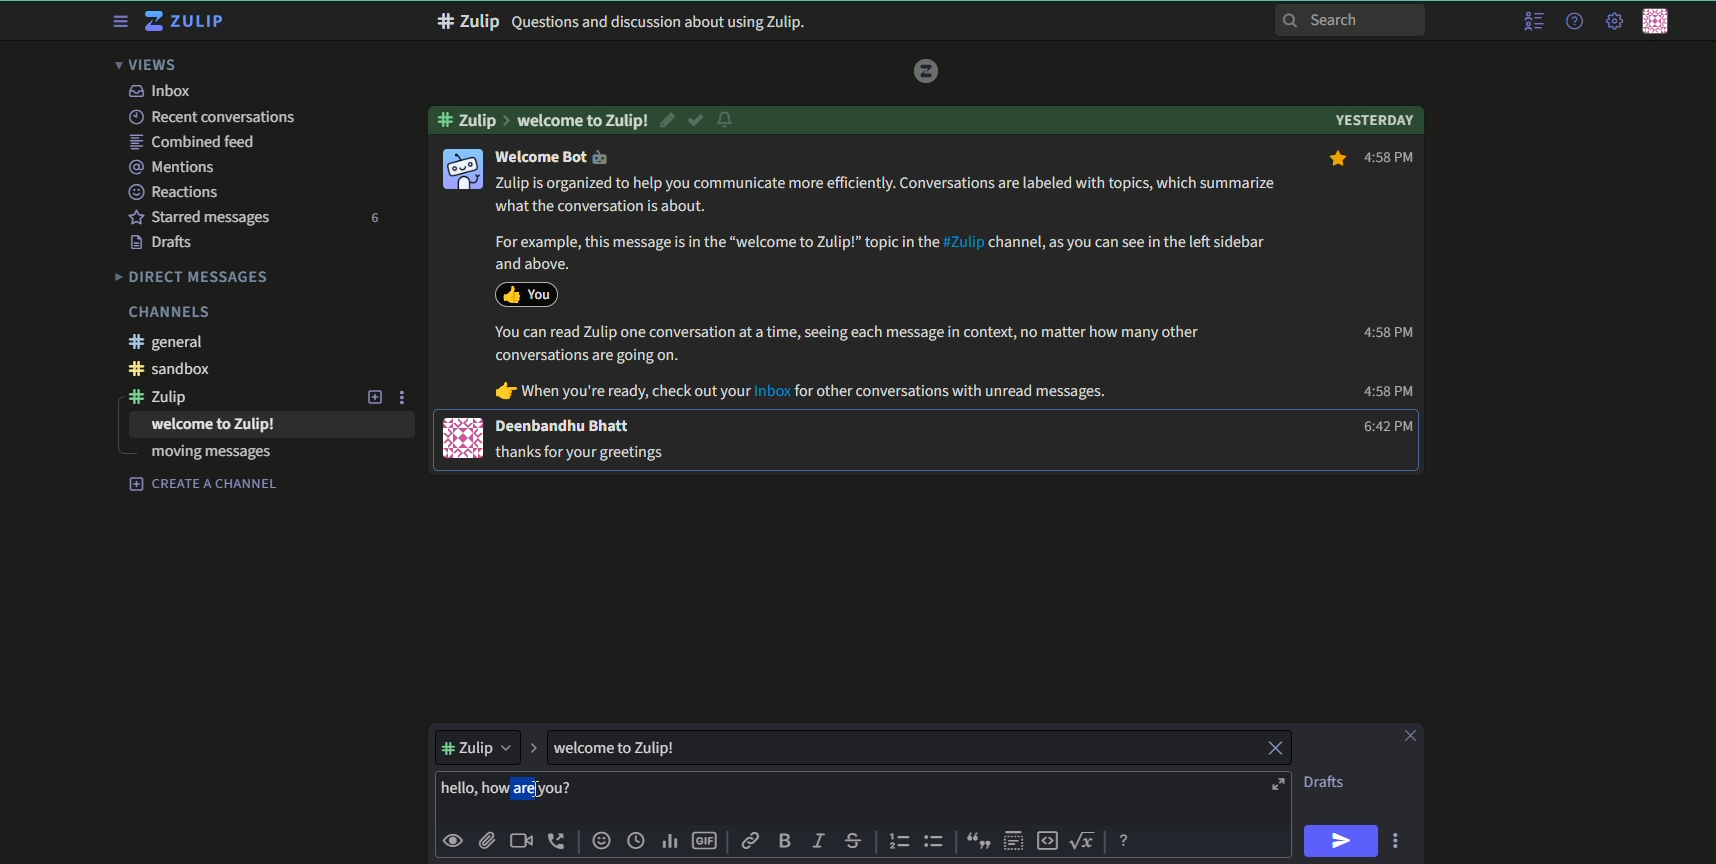  What do you see at coordinates (118, 22) in the screenshot?
I see `menu` at bounding box center [118, 22].